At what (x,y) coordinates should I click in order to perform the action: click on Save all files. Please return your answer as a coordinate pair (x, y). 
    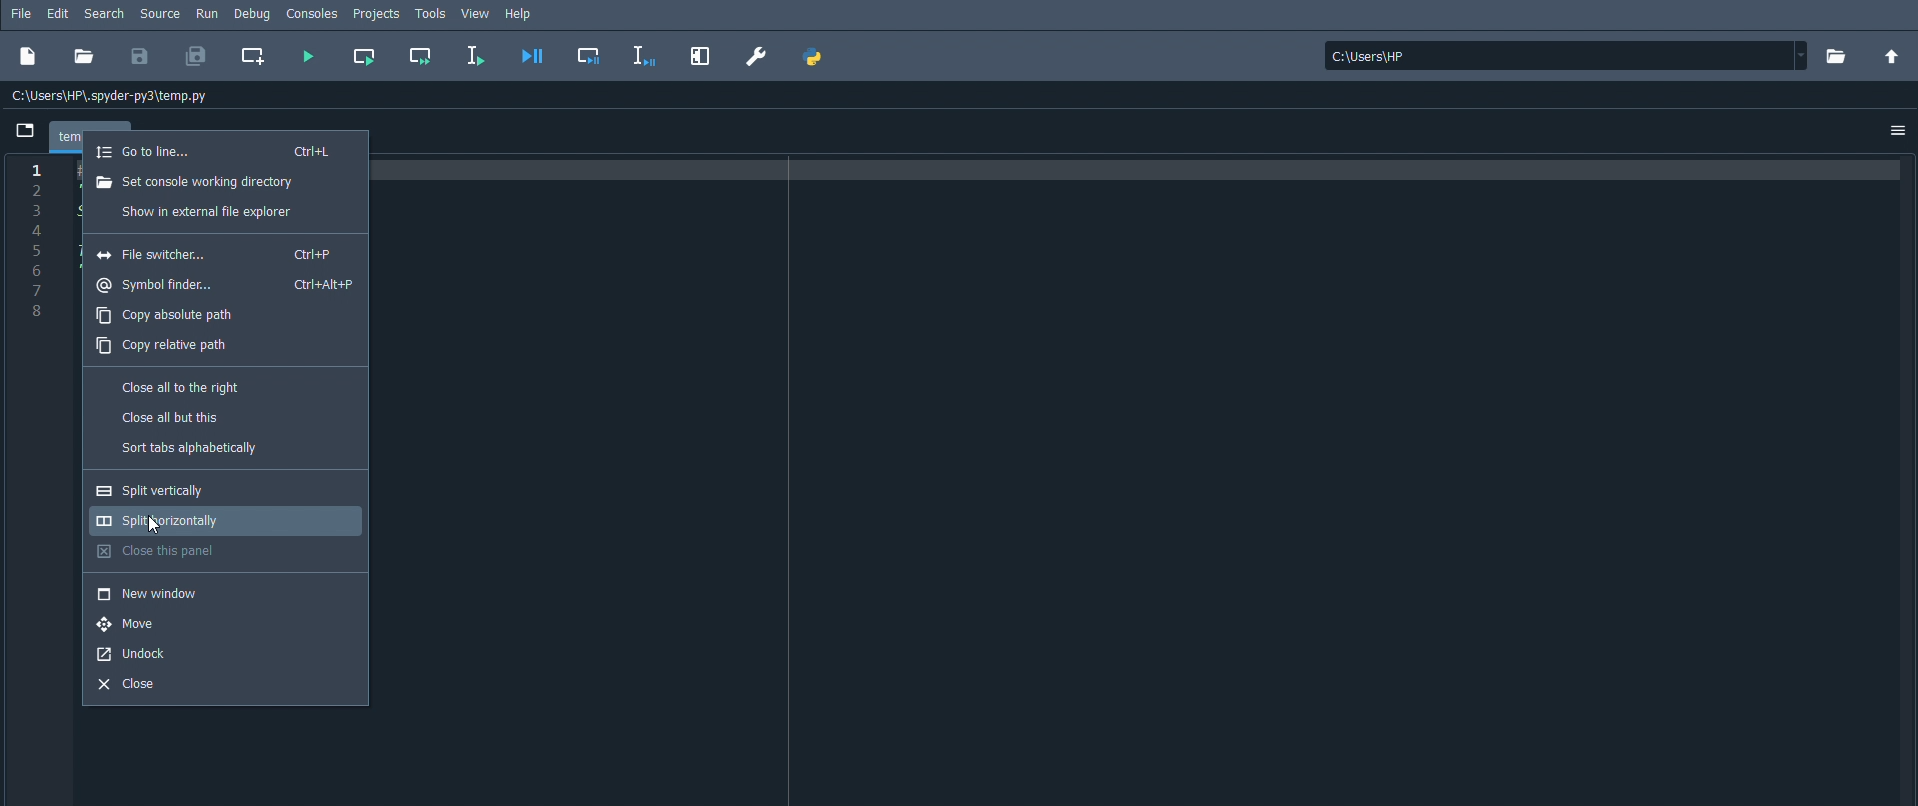
    Looking at the image, I should click on (198, 55).